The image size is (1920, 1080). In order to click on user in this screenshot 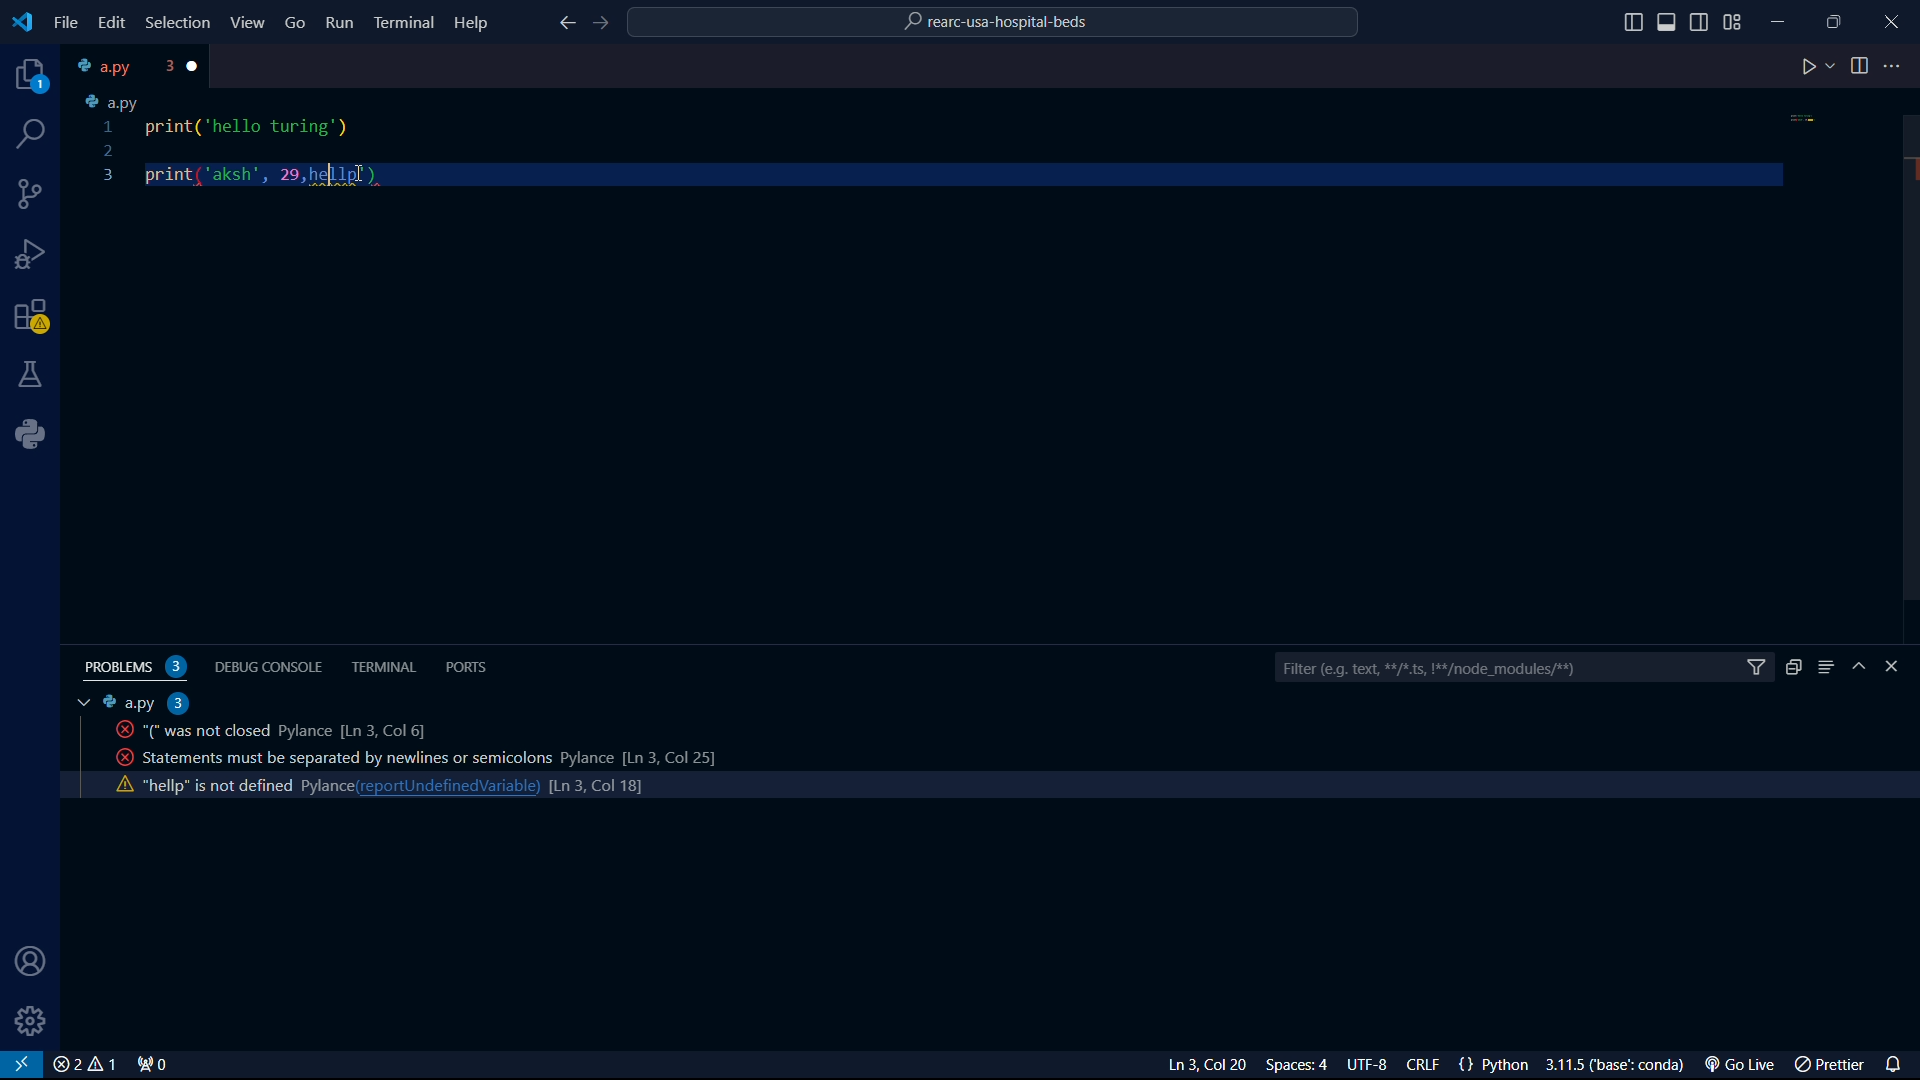, I will do `click(25, 963)`.